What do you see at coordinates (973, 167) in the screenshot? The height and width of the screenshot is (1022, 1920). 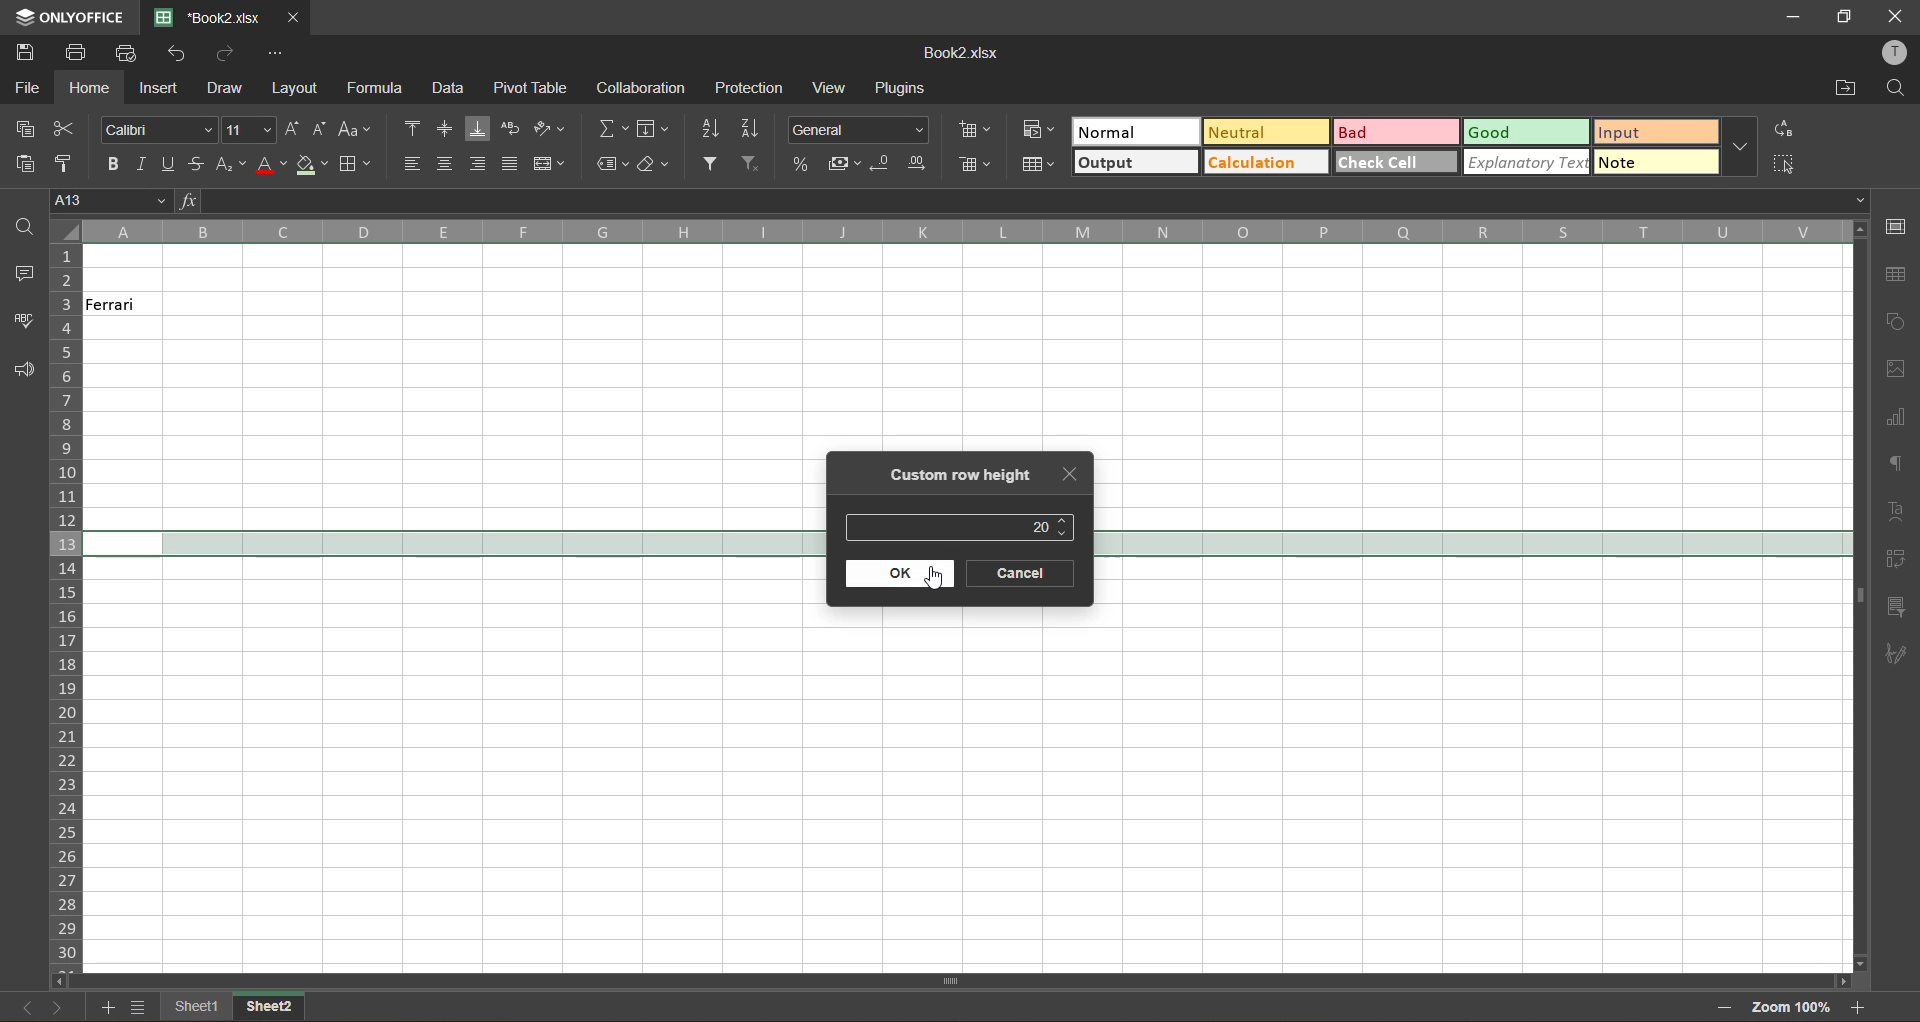 I see `delete cells` at bounding box center [973, 167].